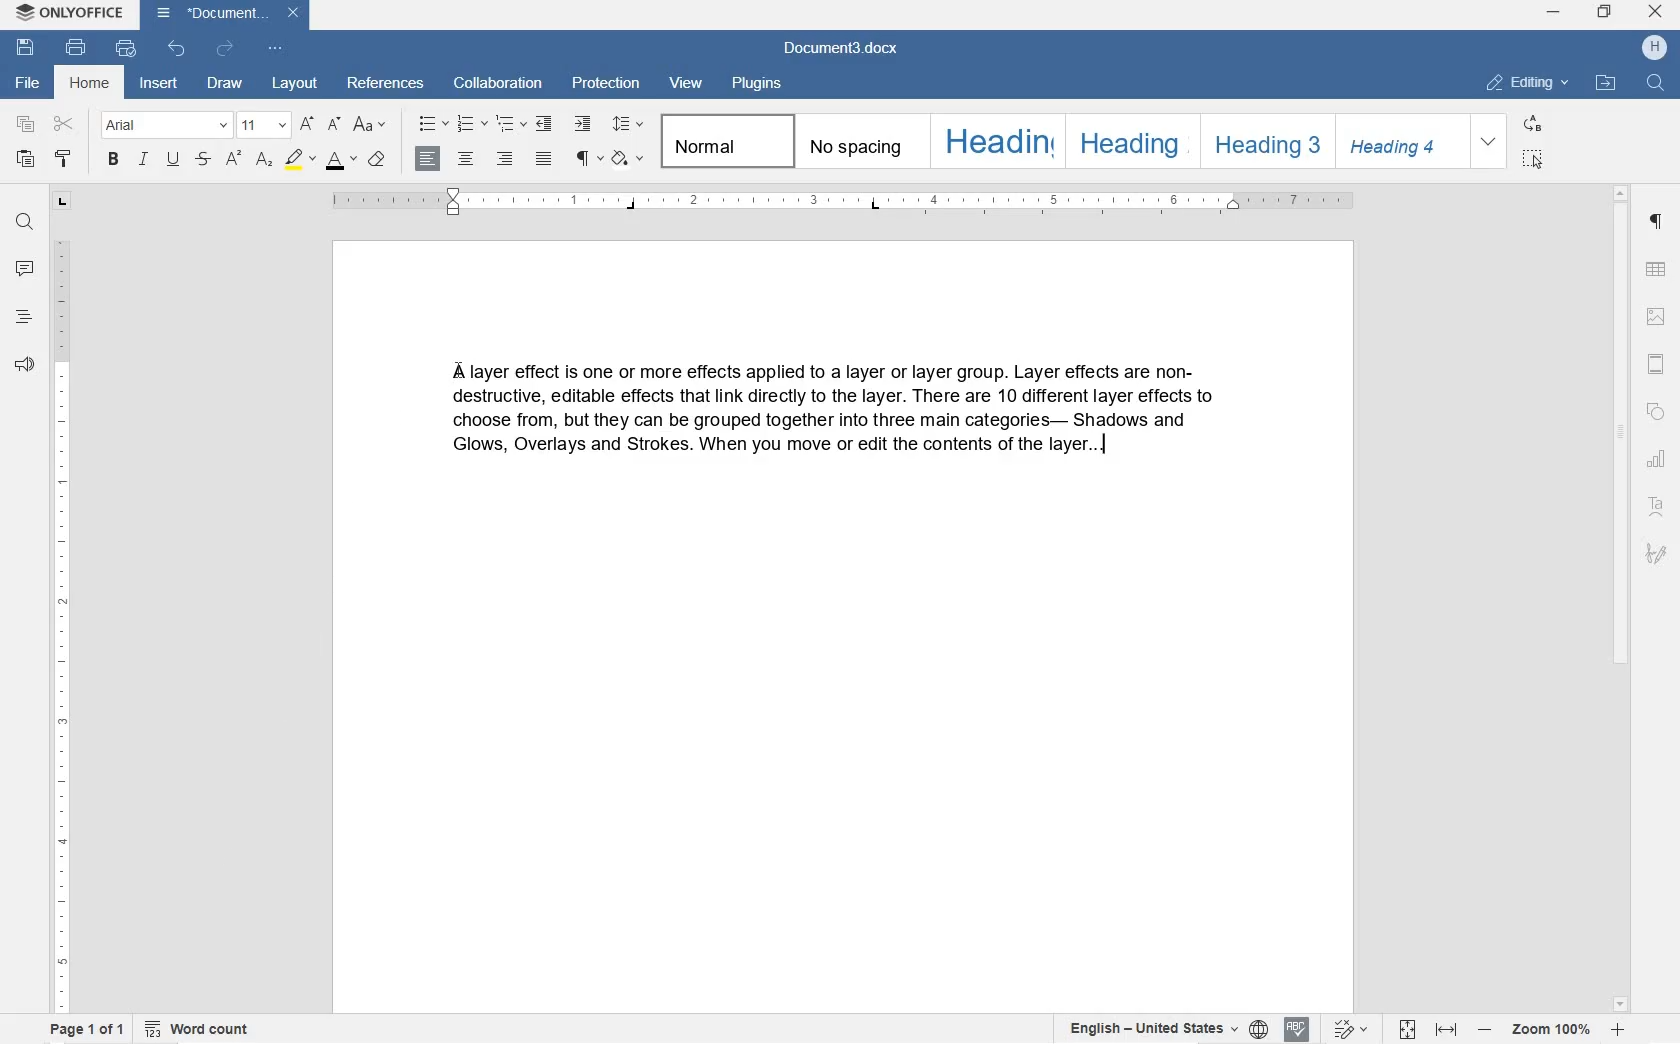  I want to click on COLLABORATION, so click(498, 84).